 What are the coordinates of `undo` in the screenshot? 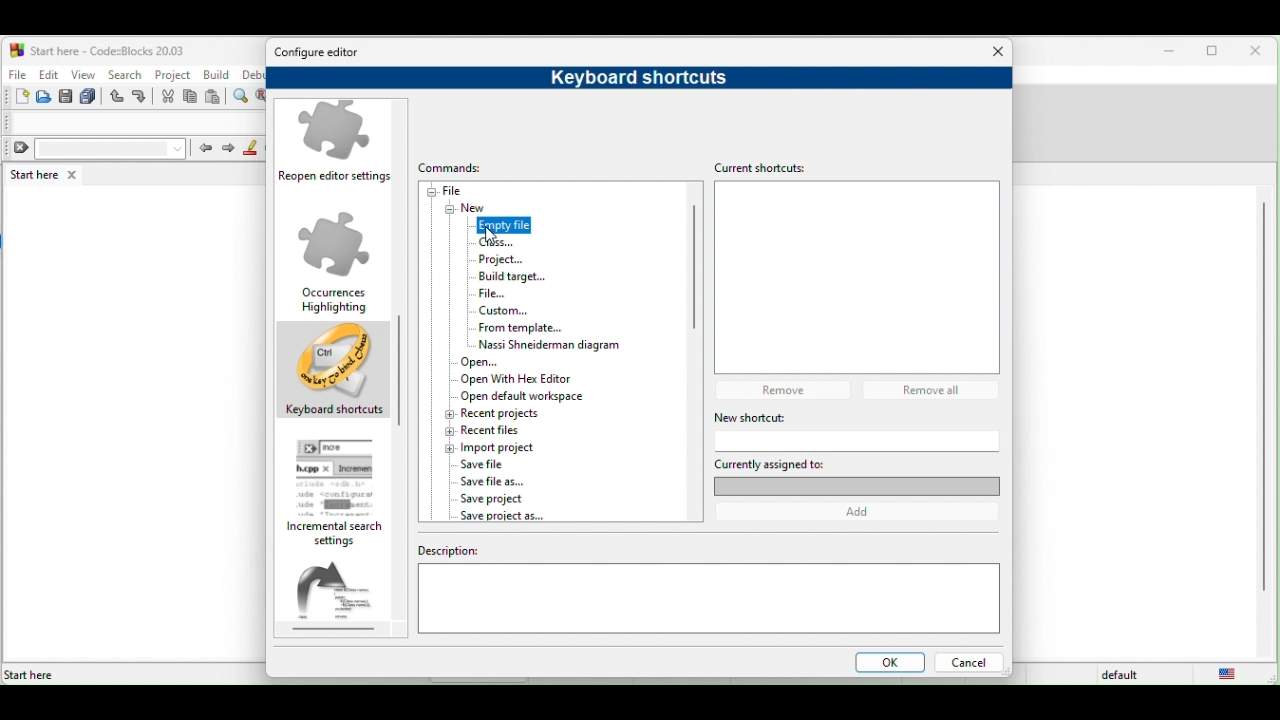 It's located at (118, 97).